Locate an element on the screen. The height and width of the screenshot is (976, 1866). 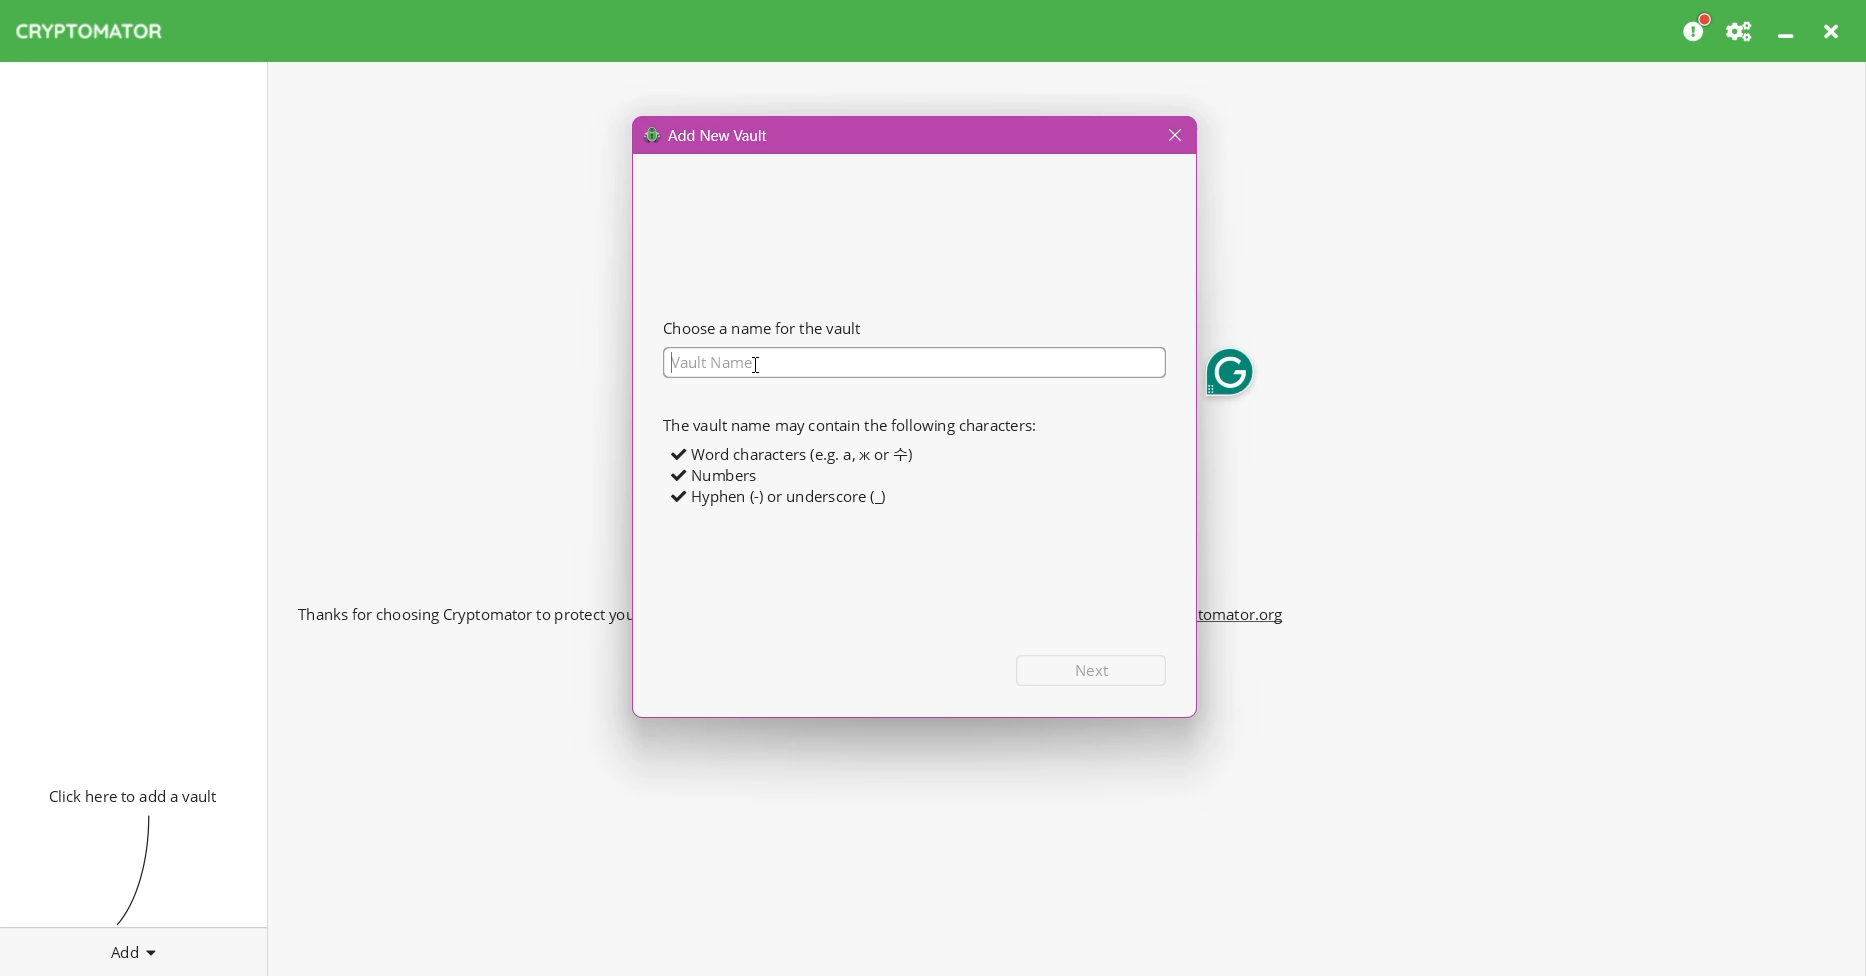
Insertion cursor is located at coordinates (754, 363).